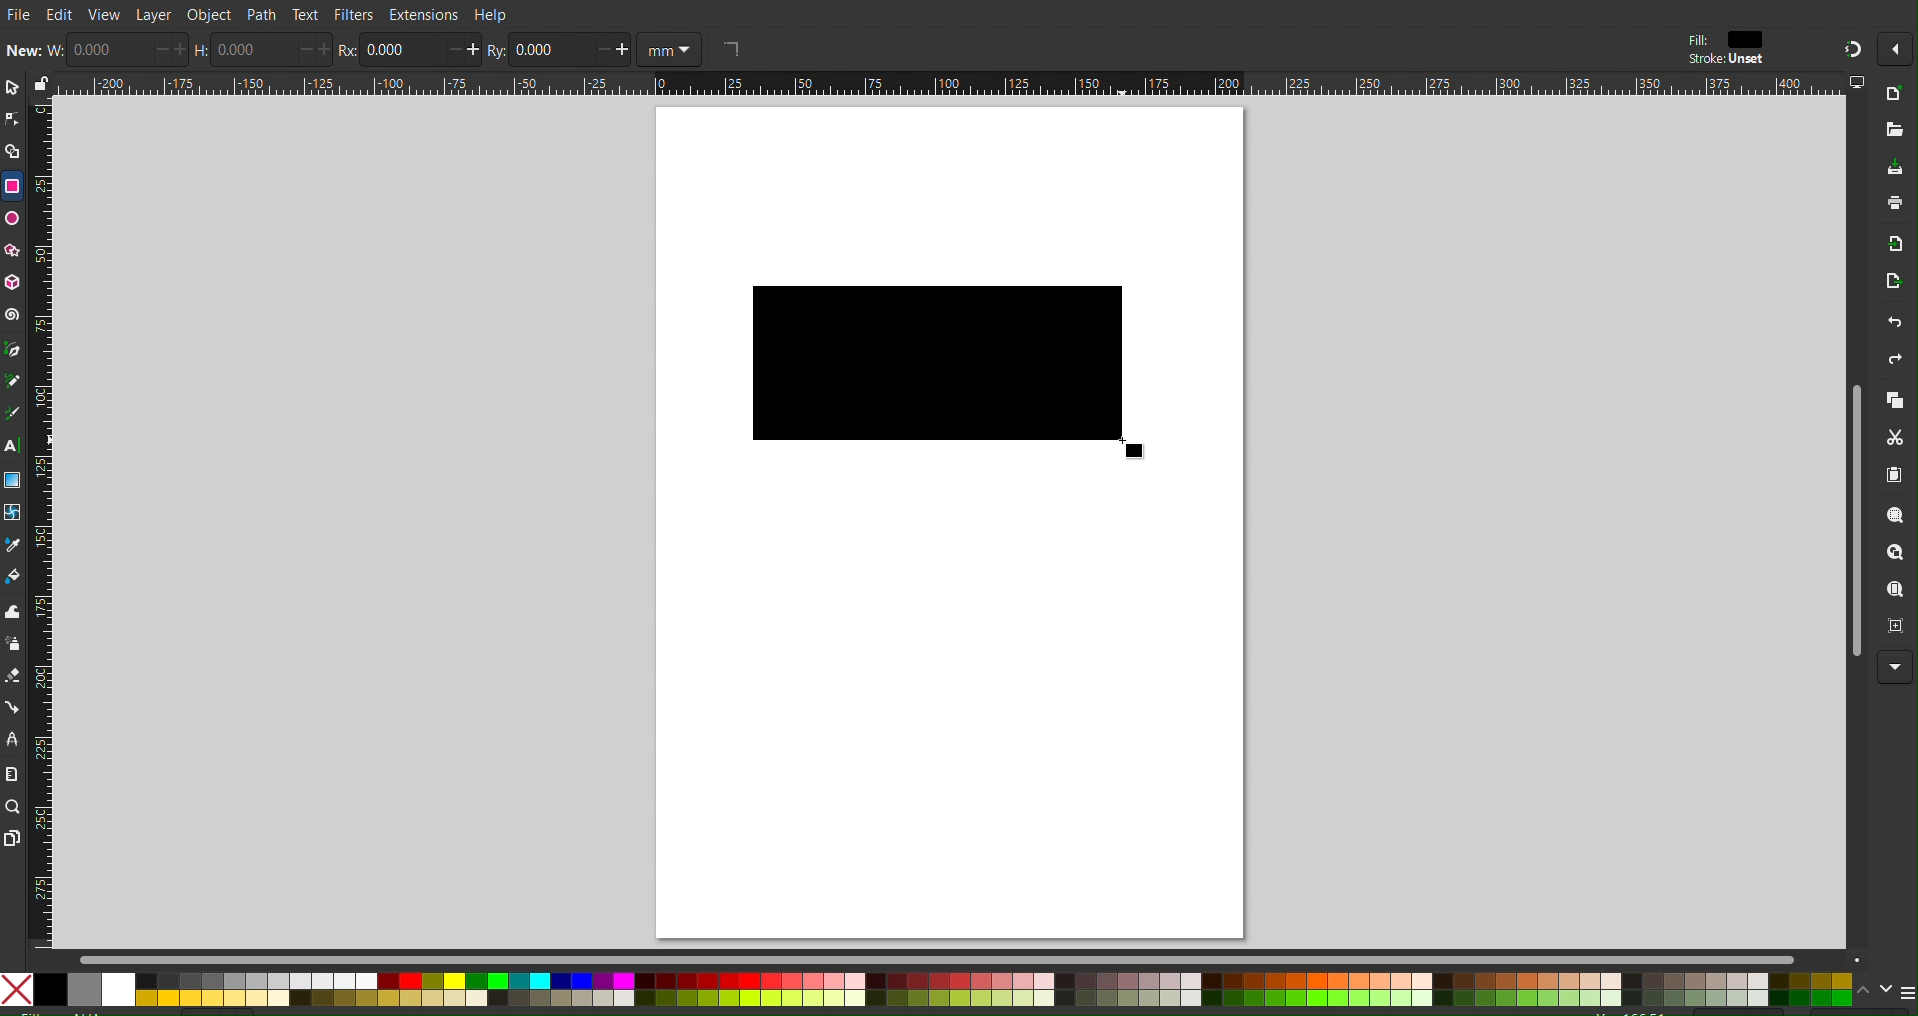 This screenshot has width=1918, height=1016. Describe the element at coordinates (1890, 168) in the screenshot. I see `Save` at that location.